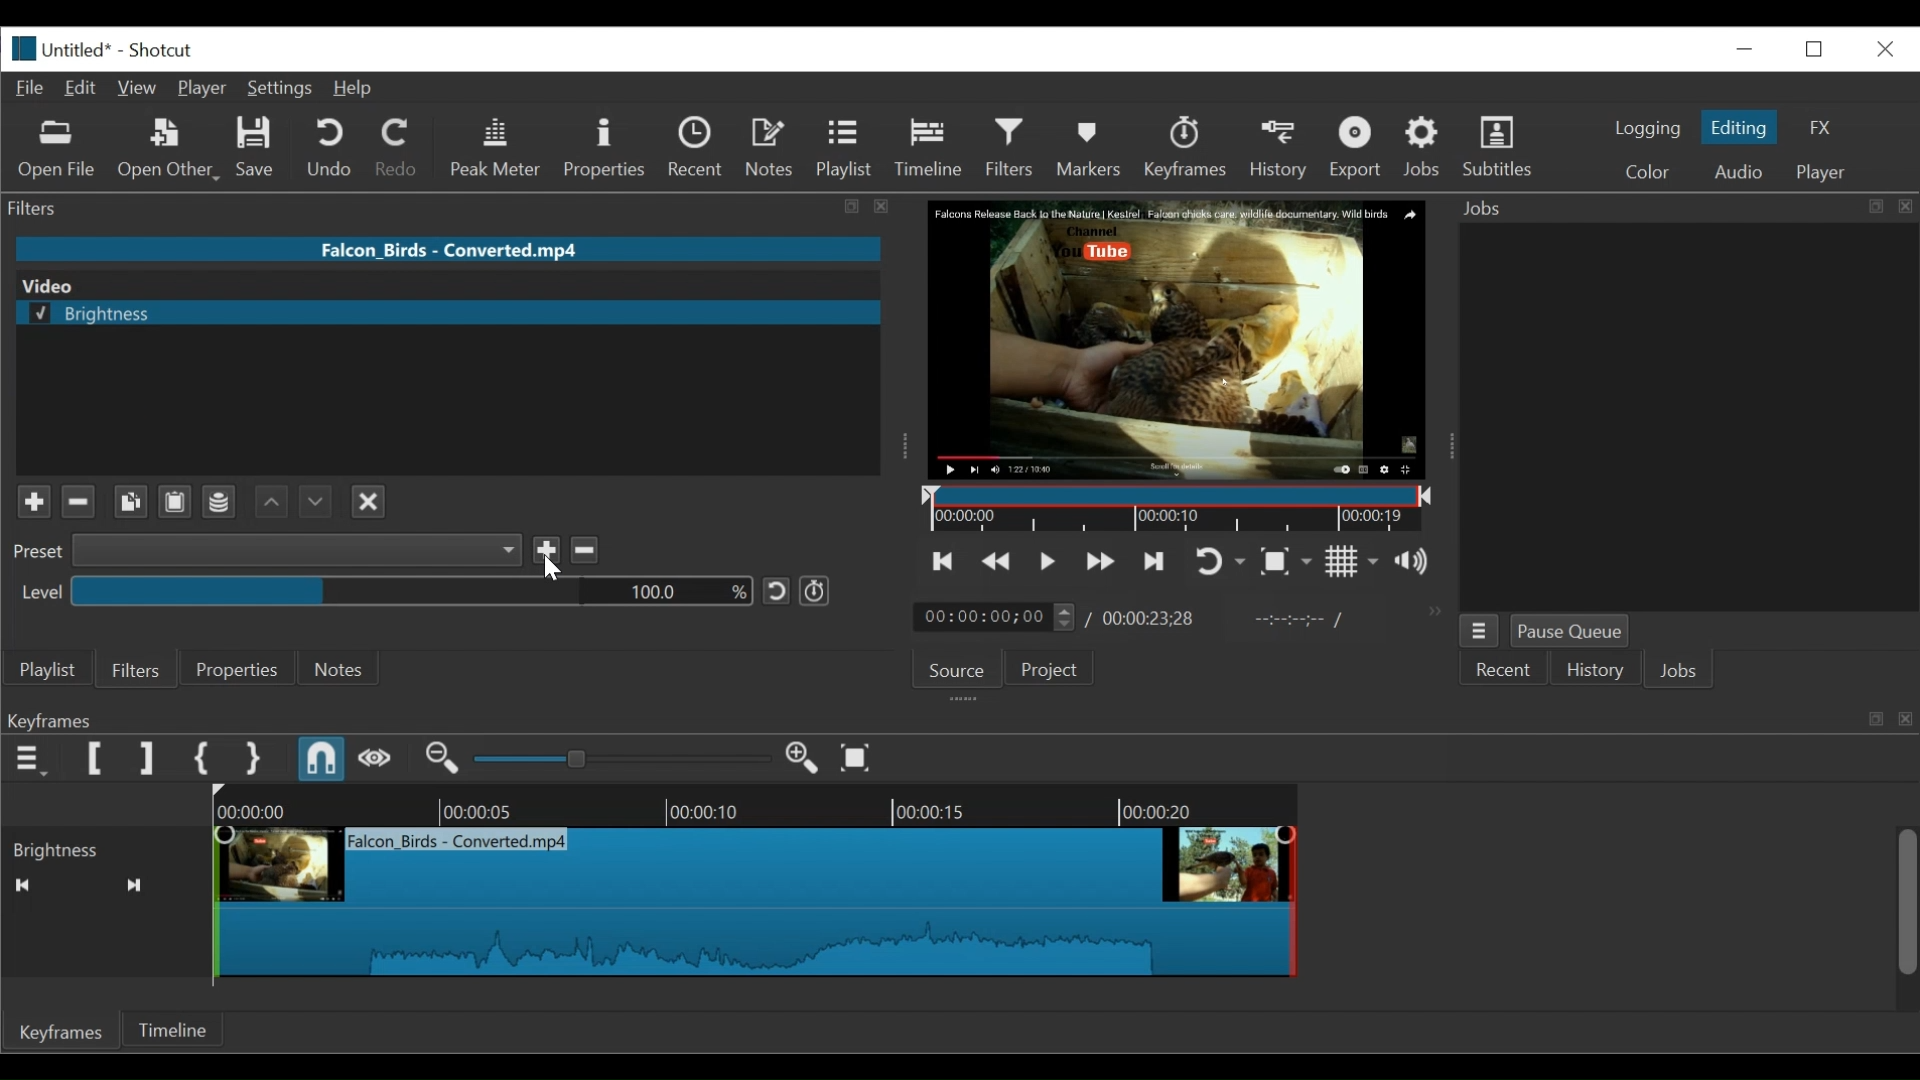  What do you see at coordinates (586, 550) in the screenshot?
I see `Delete` at bounding box center [586, 550].